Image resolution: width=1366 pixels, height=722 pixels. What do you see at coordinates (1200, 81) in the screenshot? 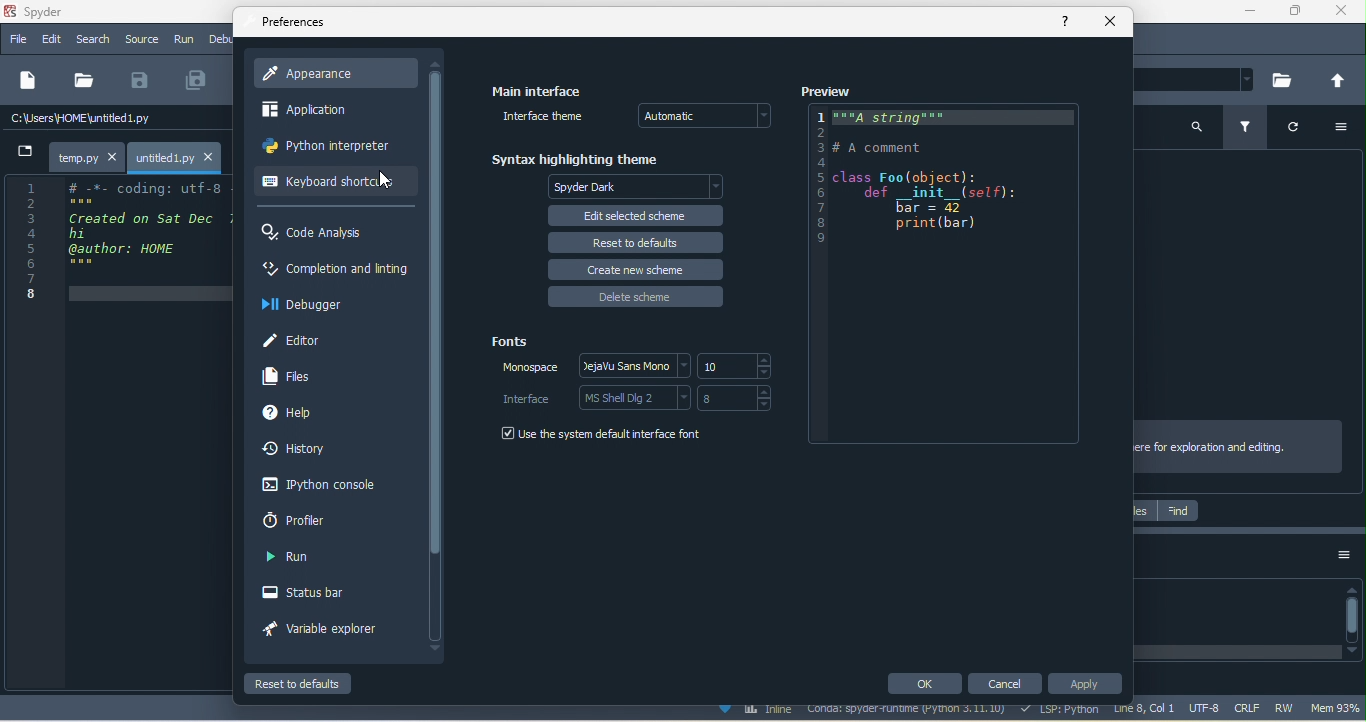
I see `c\users\home` at bounding box center [1200, 81].